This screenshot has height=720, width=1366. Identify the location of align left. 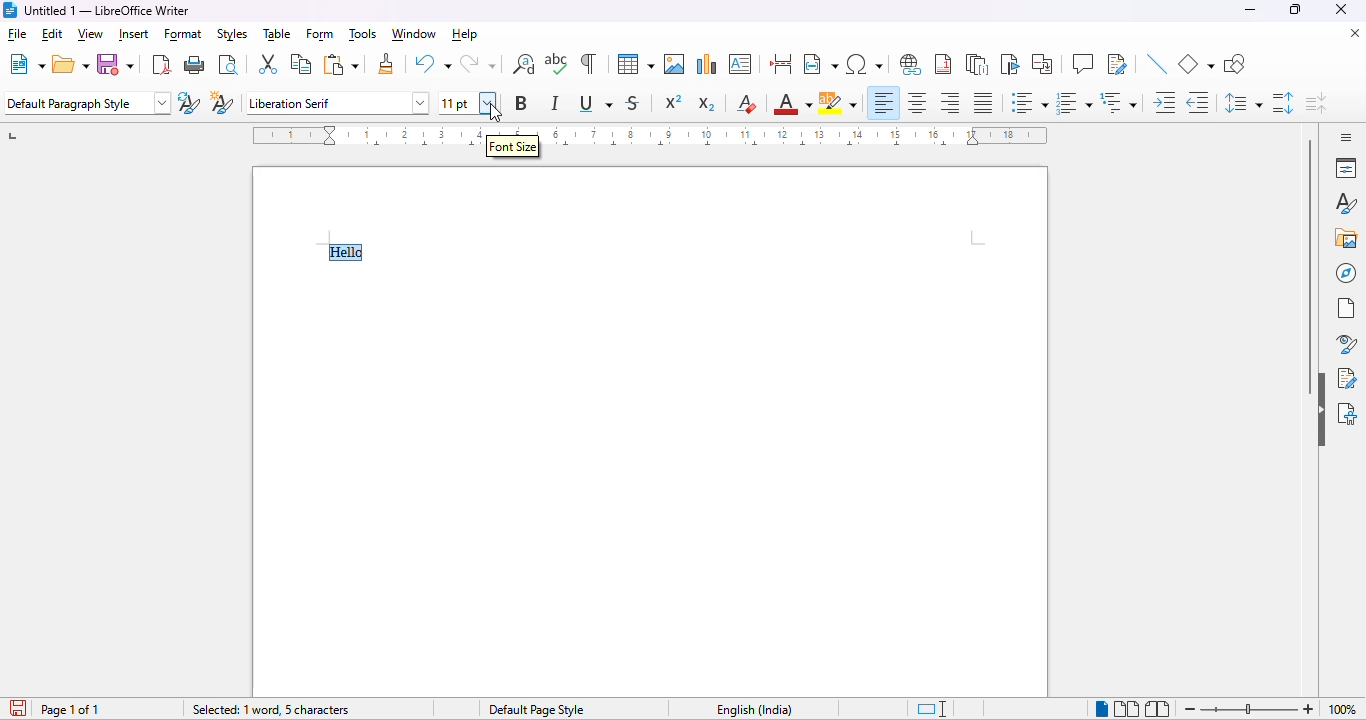
(884, 103).